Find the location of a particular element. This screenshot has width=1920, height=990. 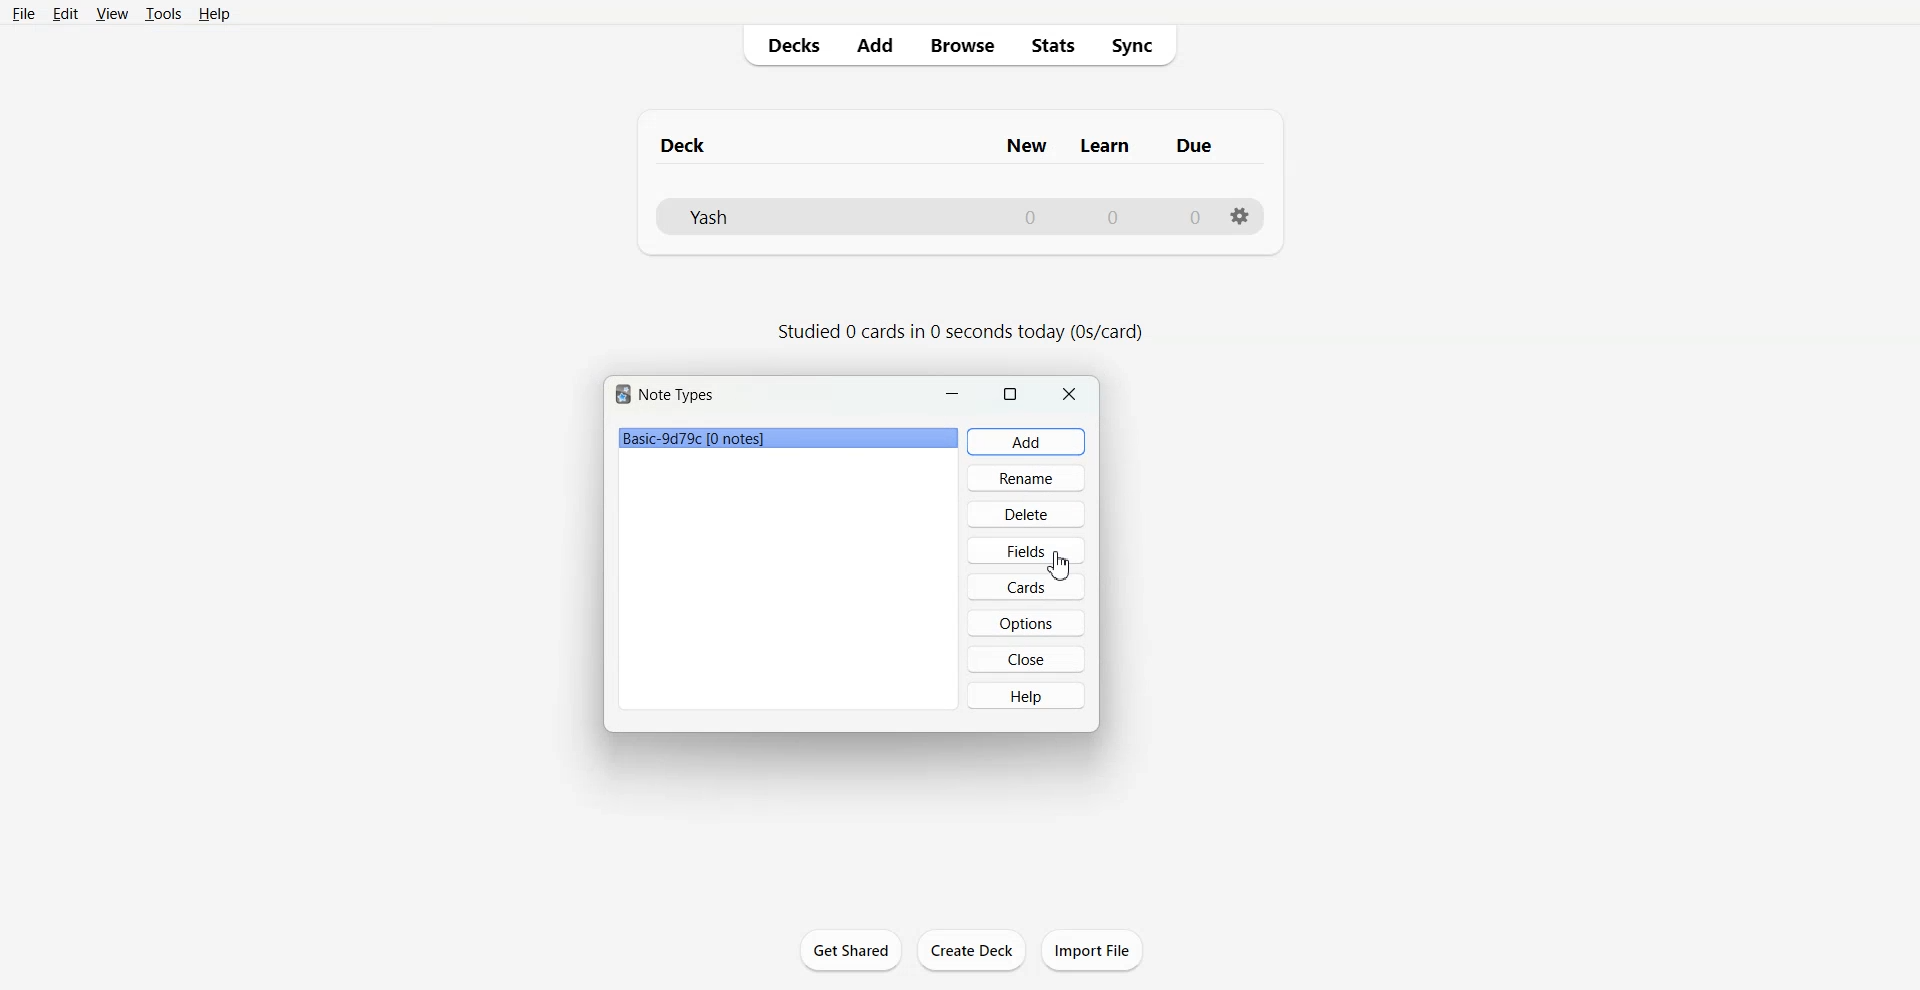

Number of due cards is located at coordinates (1196, 217).